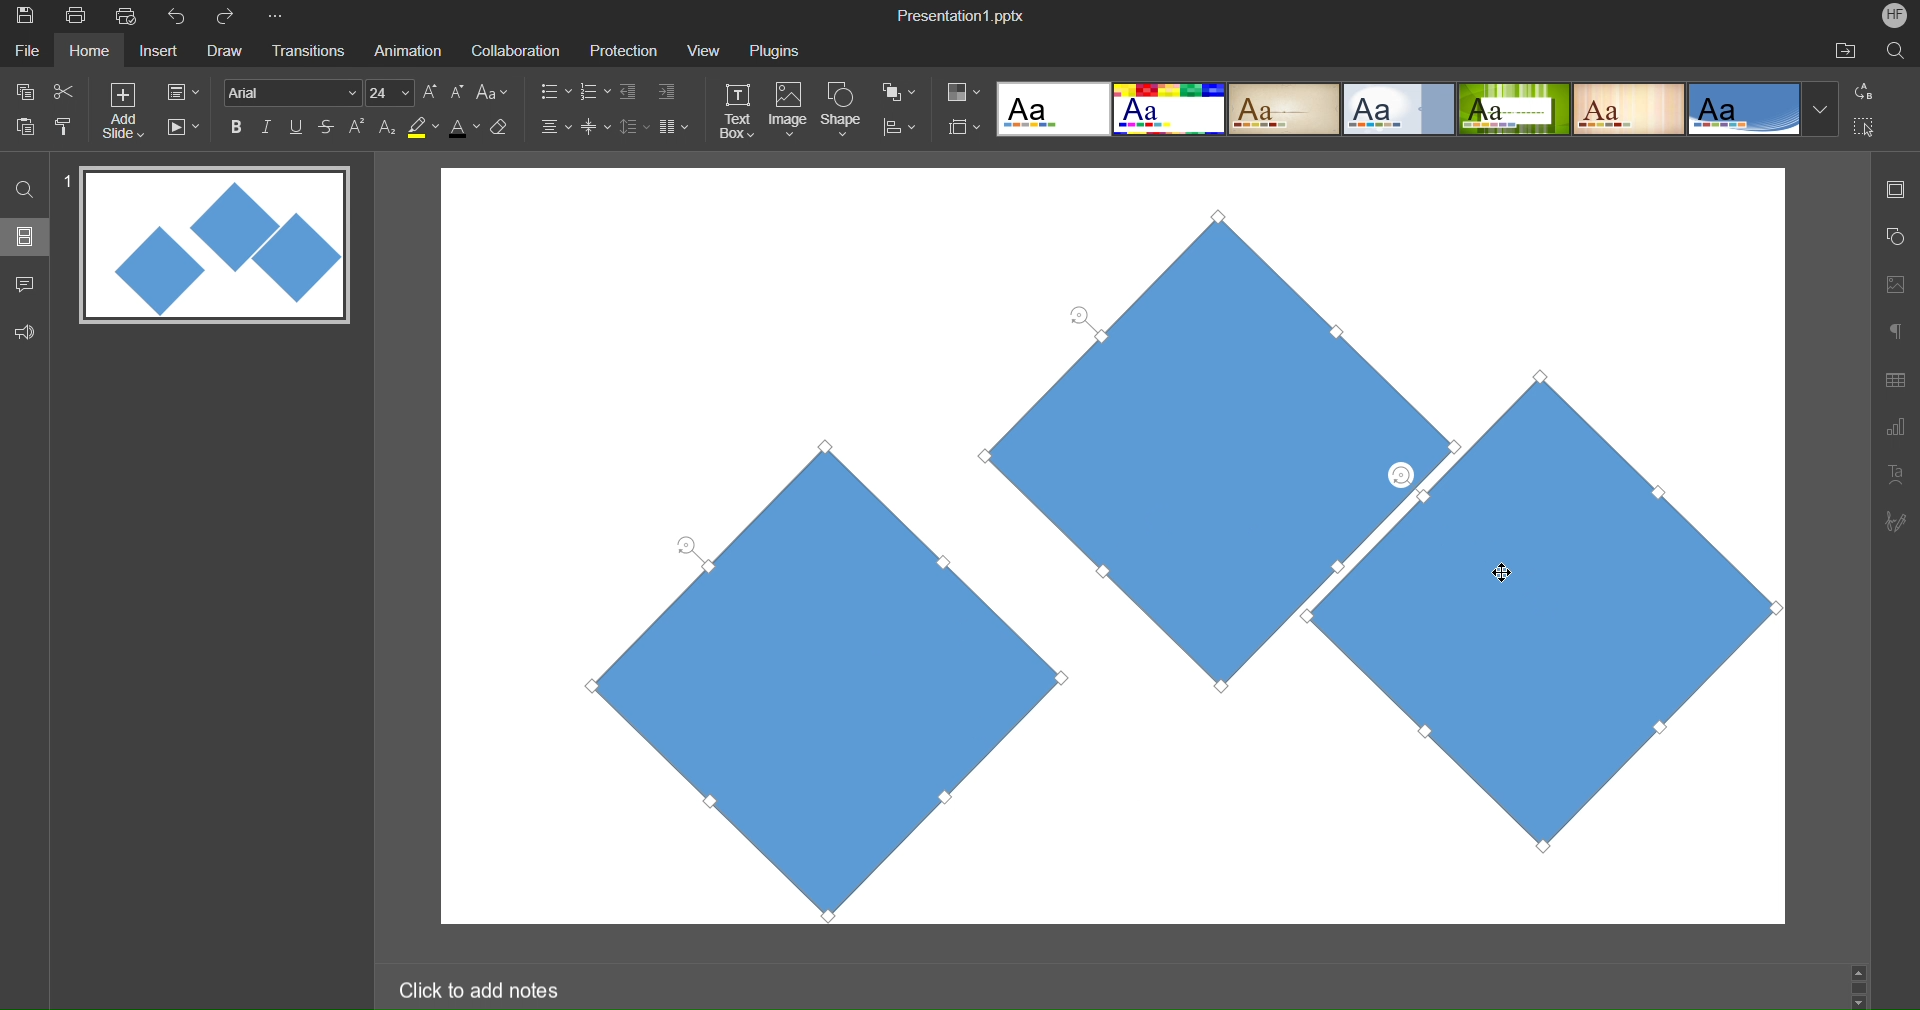  I want to click on Columns, so click(675, 126).